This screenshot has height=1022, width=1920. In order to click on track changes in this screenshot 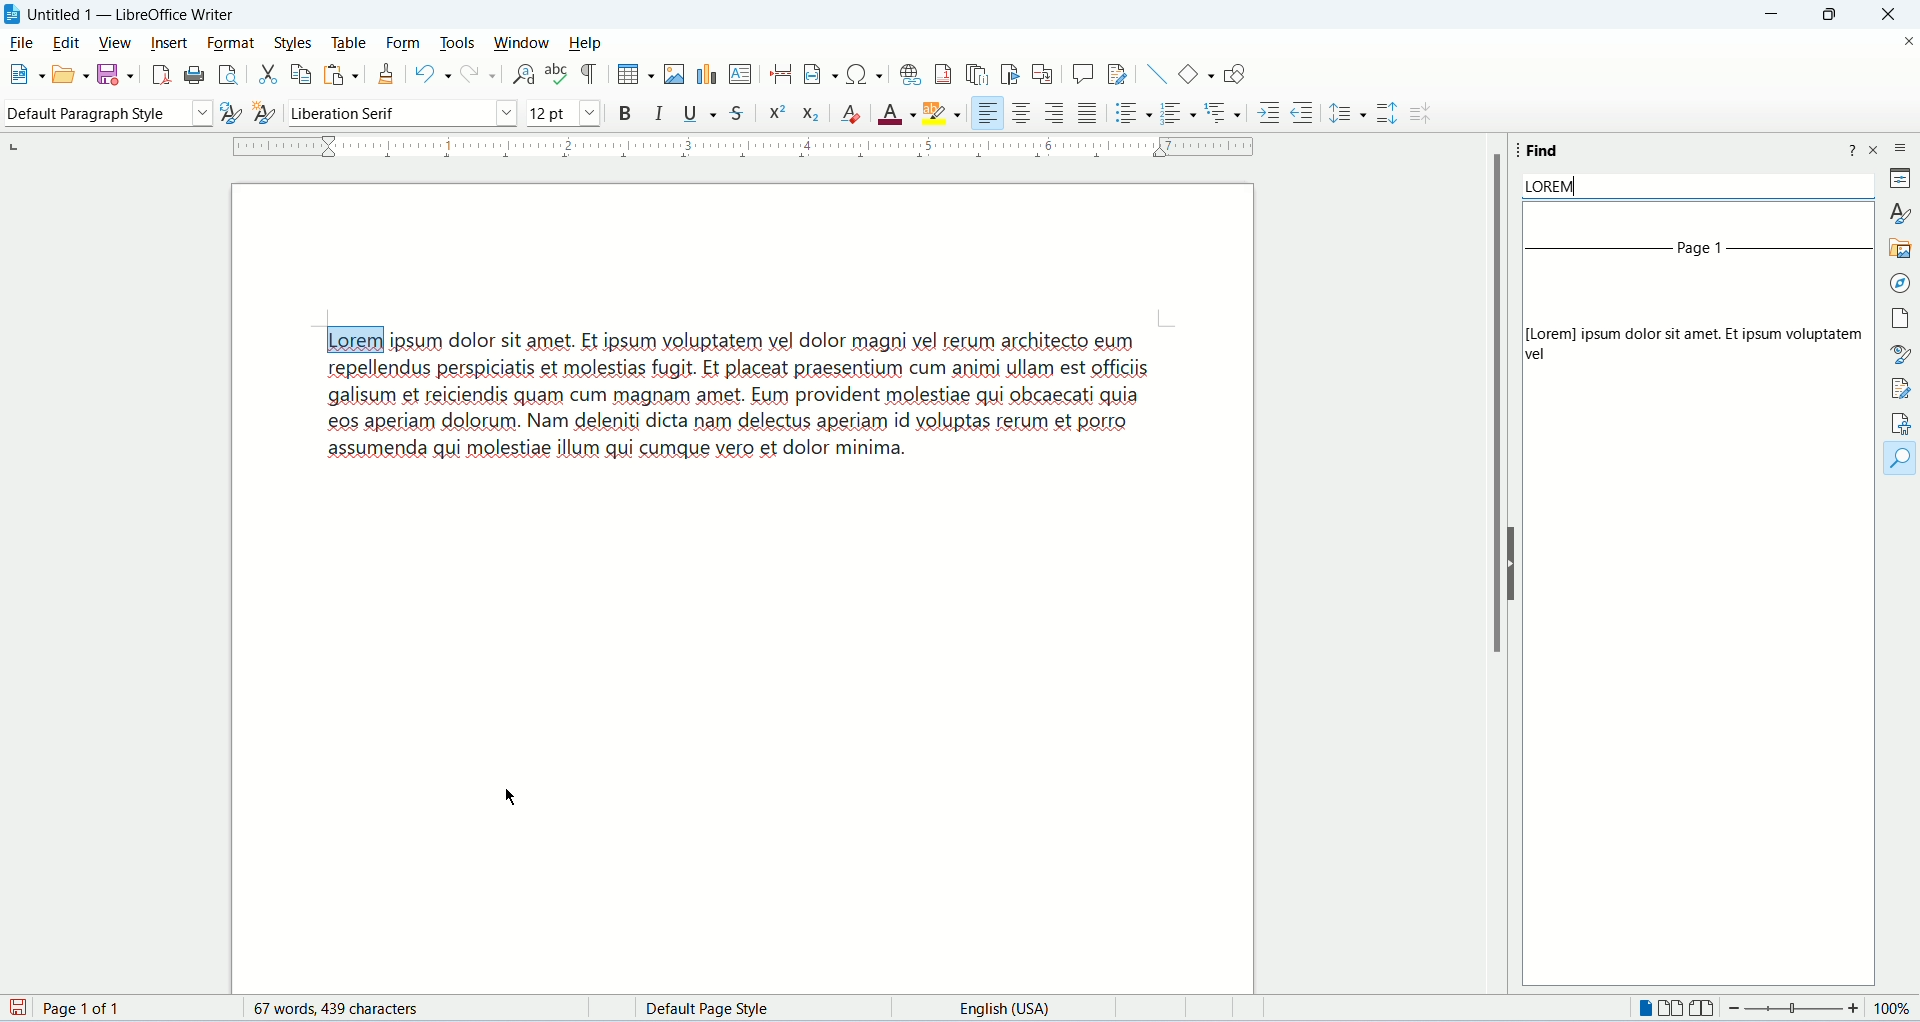, I will do `click(1120, 74)`.